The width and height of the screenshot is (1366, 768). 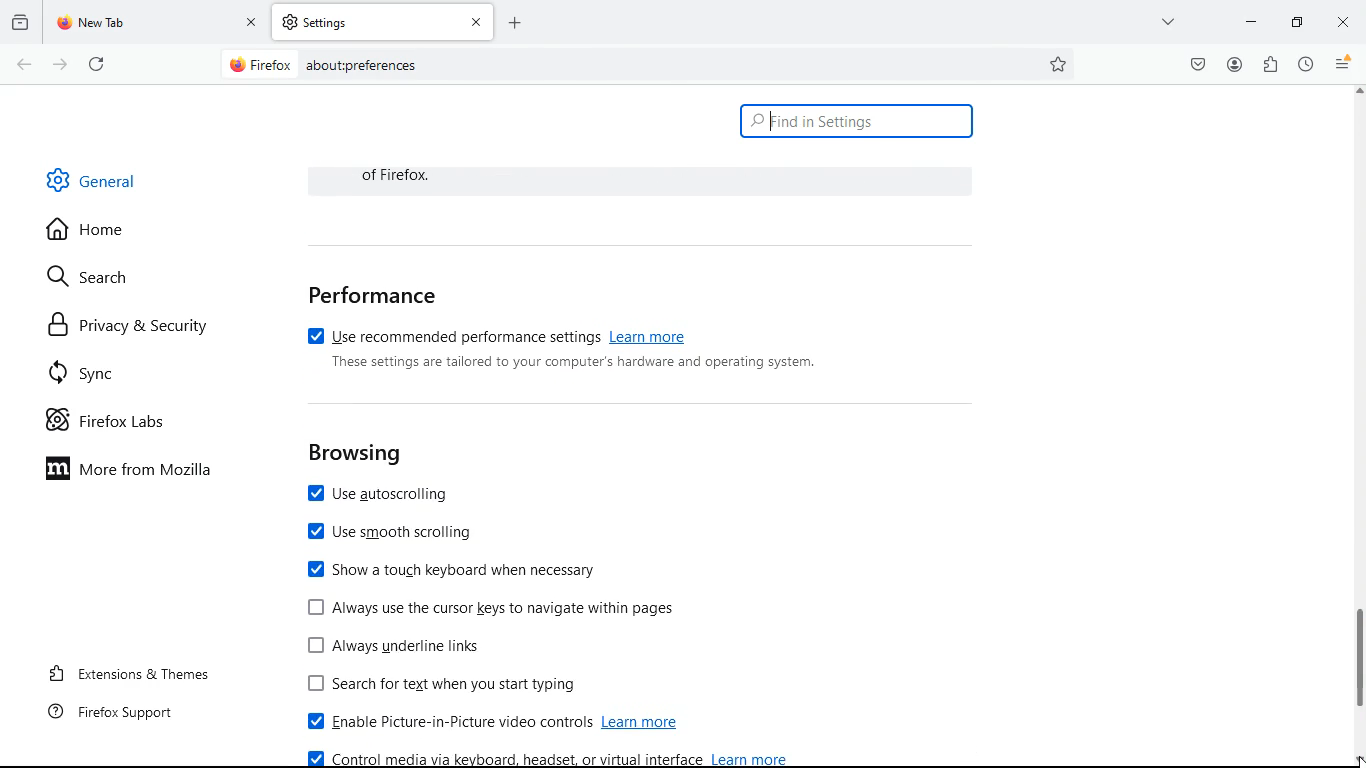 I want to click on Search Bar, so click(x=646, y=63).